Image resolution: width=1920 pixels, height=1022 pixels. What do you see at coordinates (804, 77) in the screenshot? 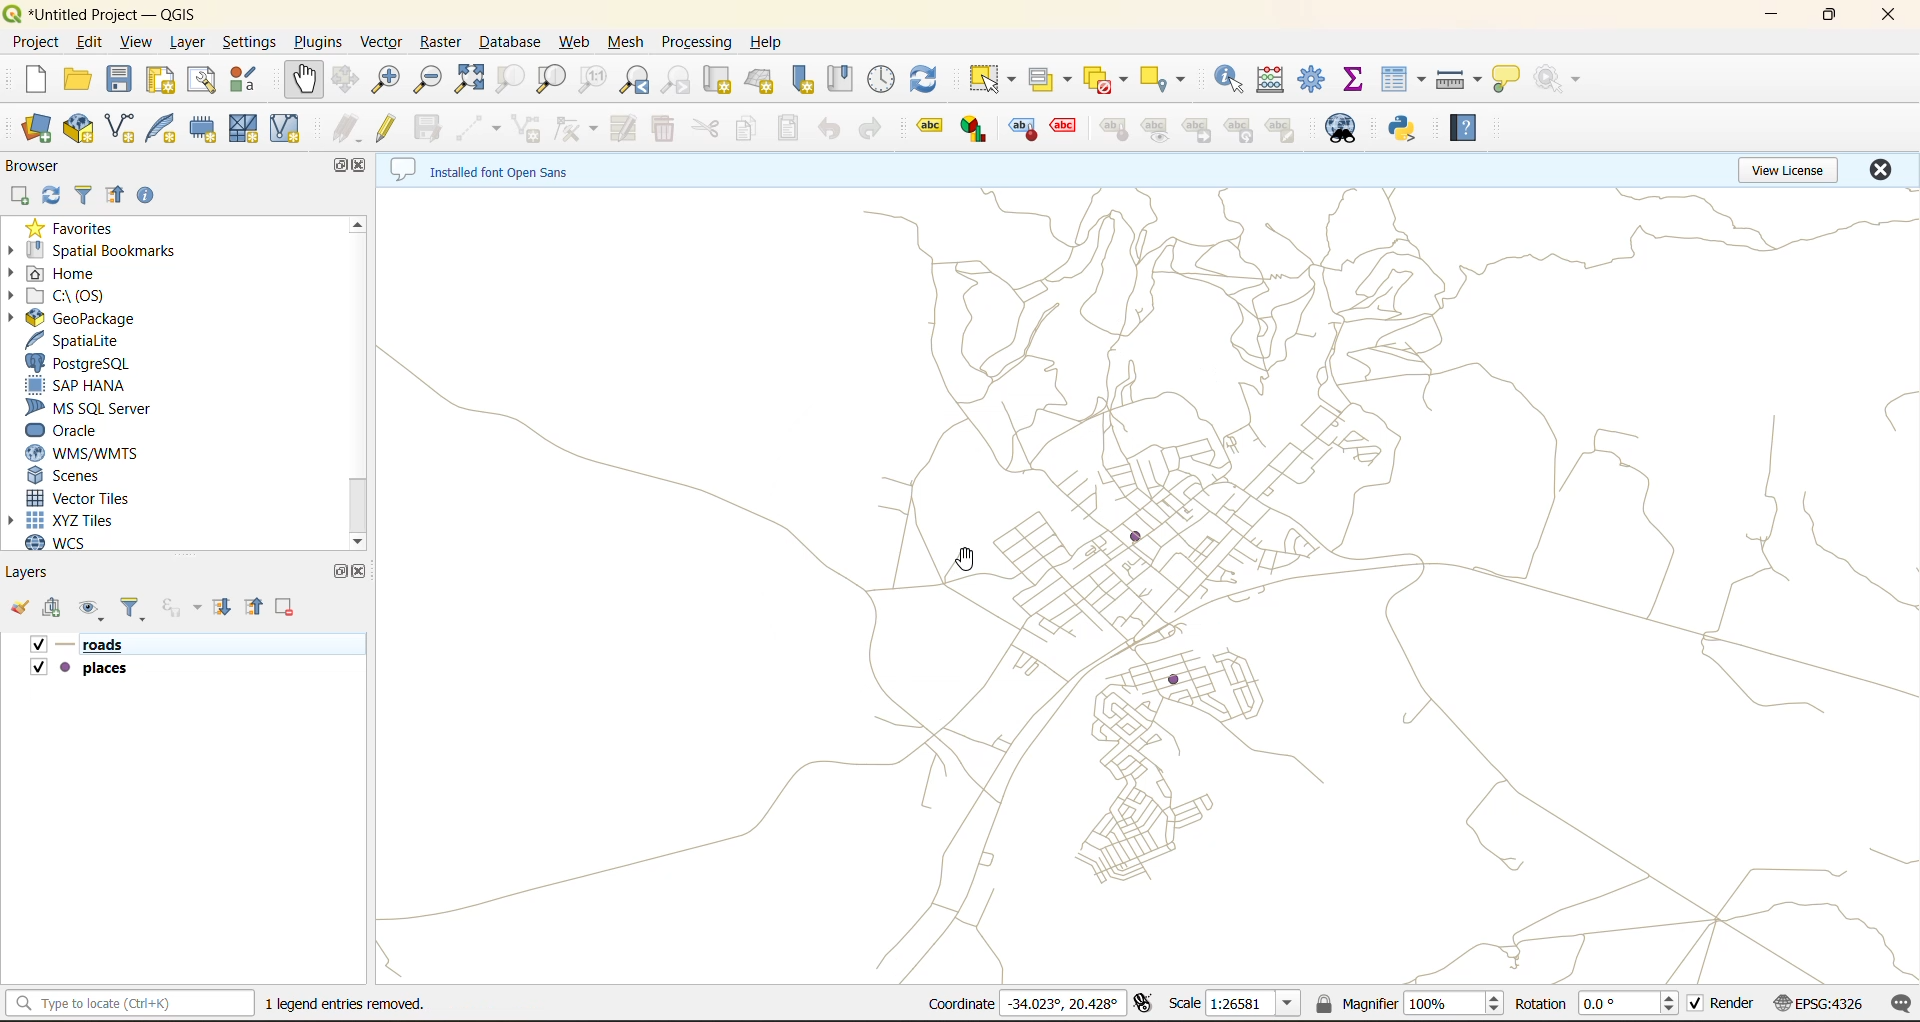
I see `new spatial bookmark` at bounding box center [804, 77].